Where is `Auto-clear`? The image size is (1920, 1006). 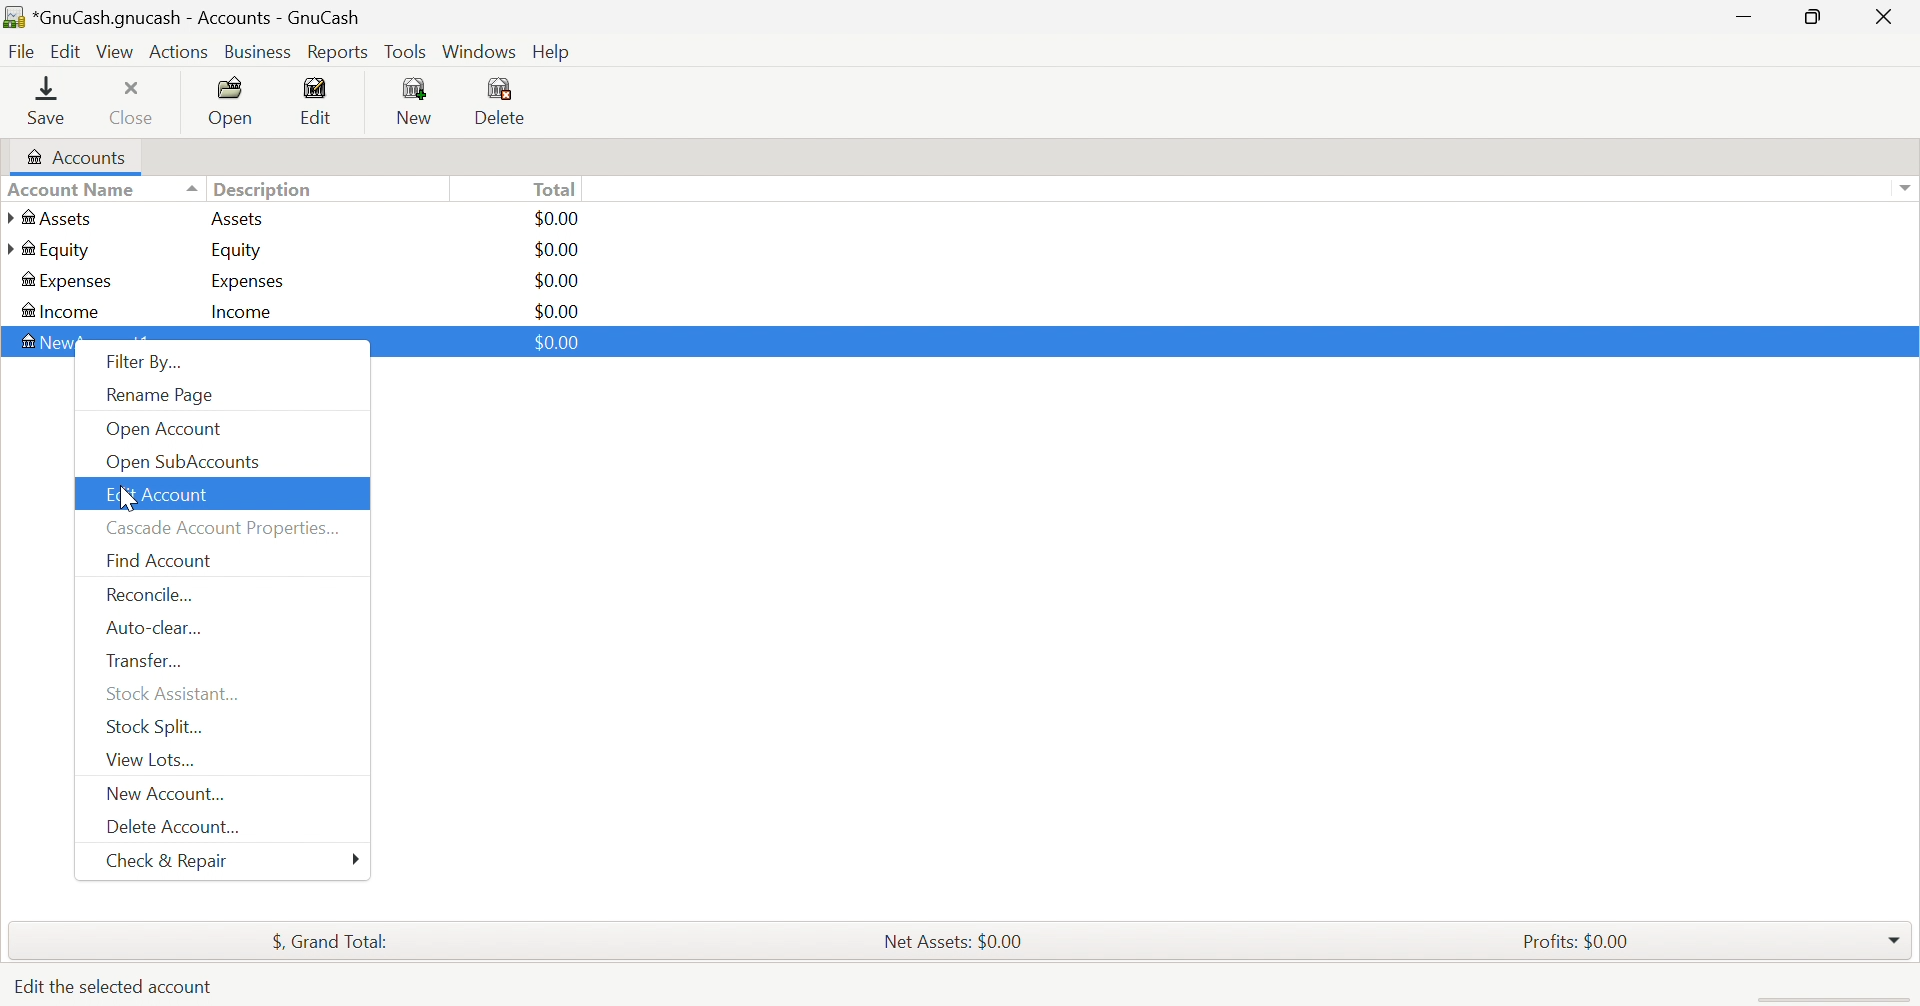
Auto-clear is located at coordinates (156, 626).